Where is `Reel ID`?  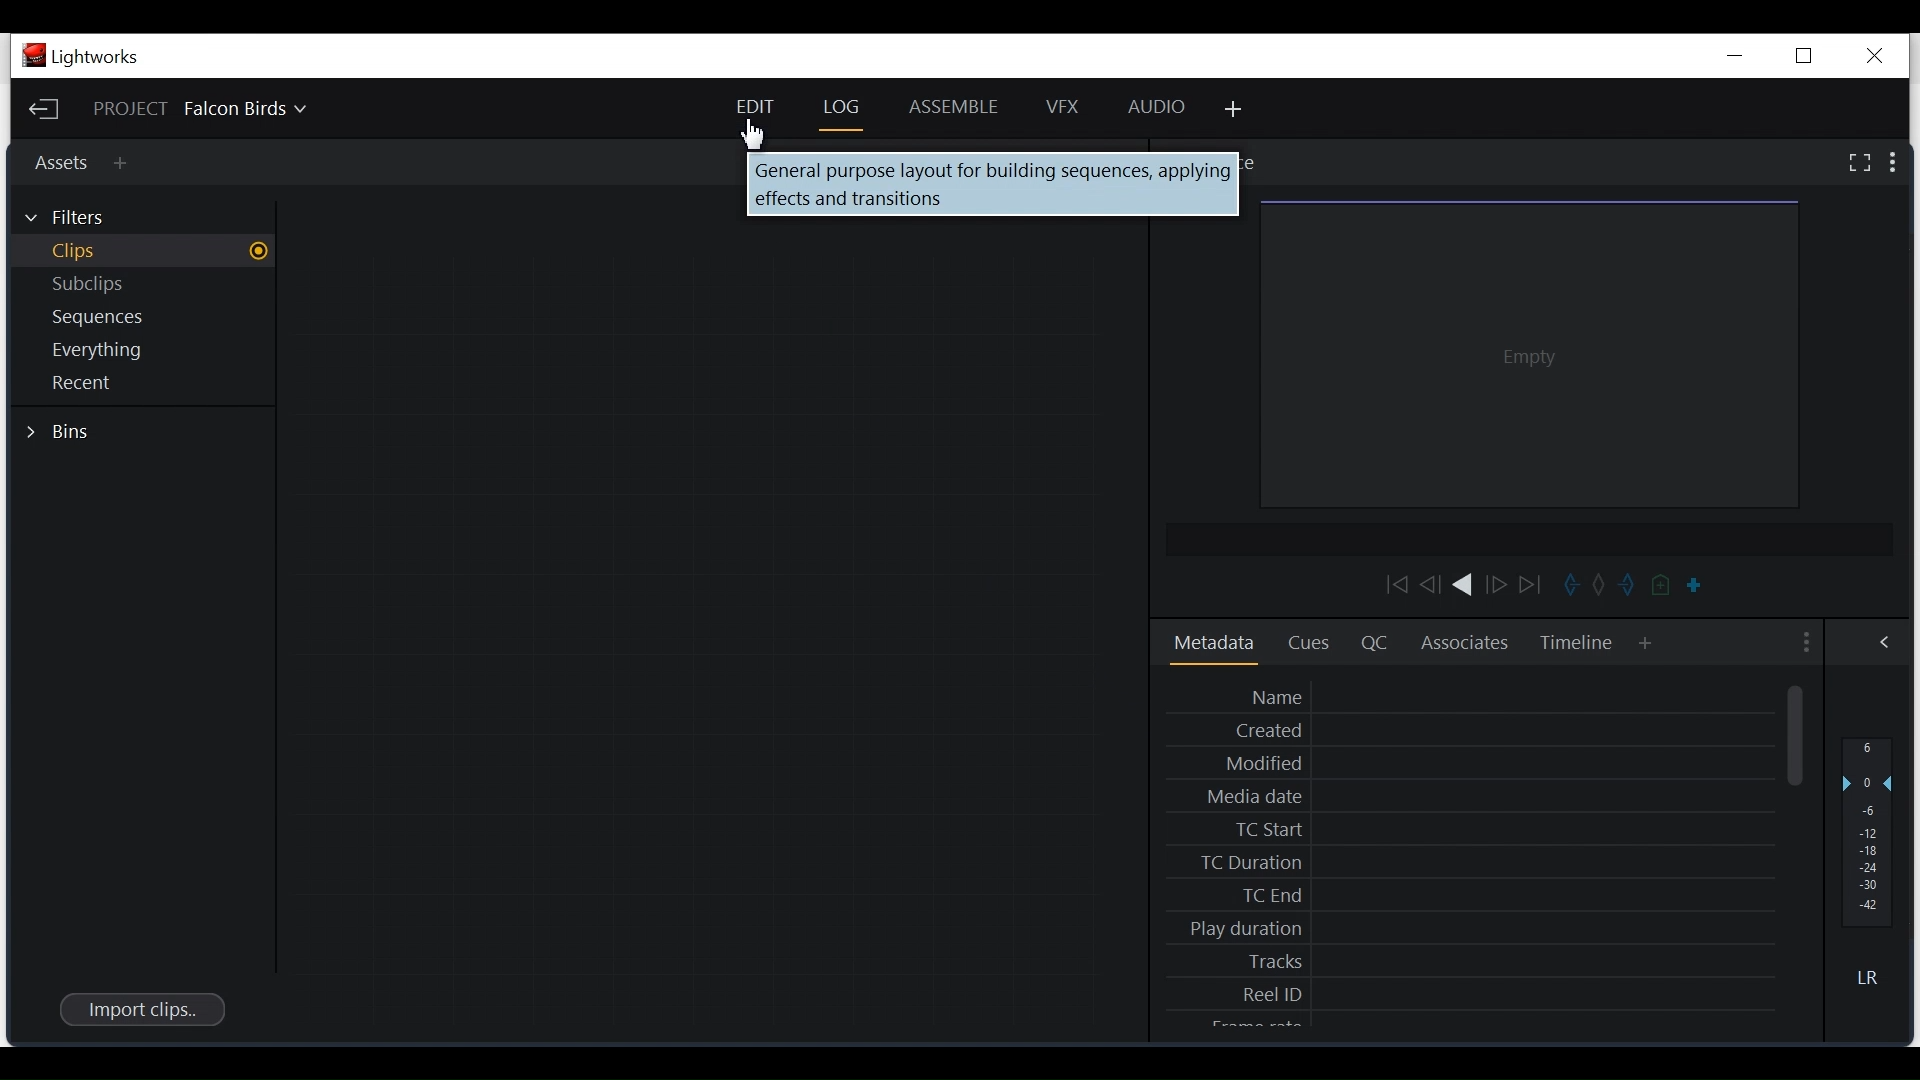
Reel ID is located at coordinates (1481, 994).